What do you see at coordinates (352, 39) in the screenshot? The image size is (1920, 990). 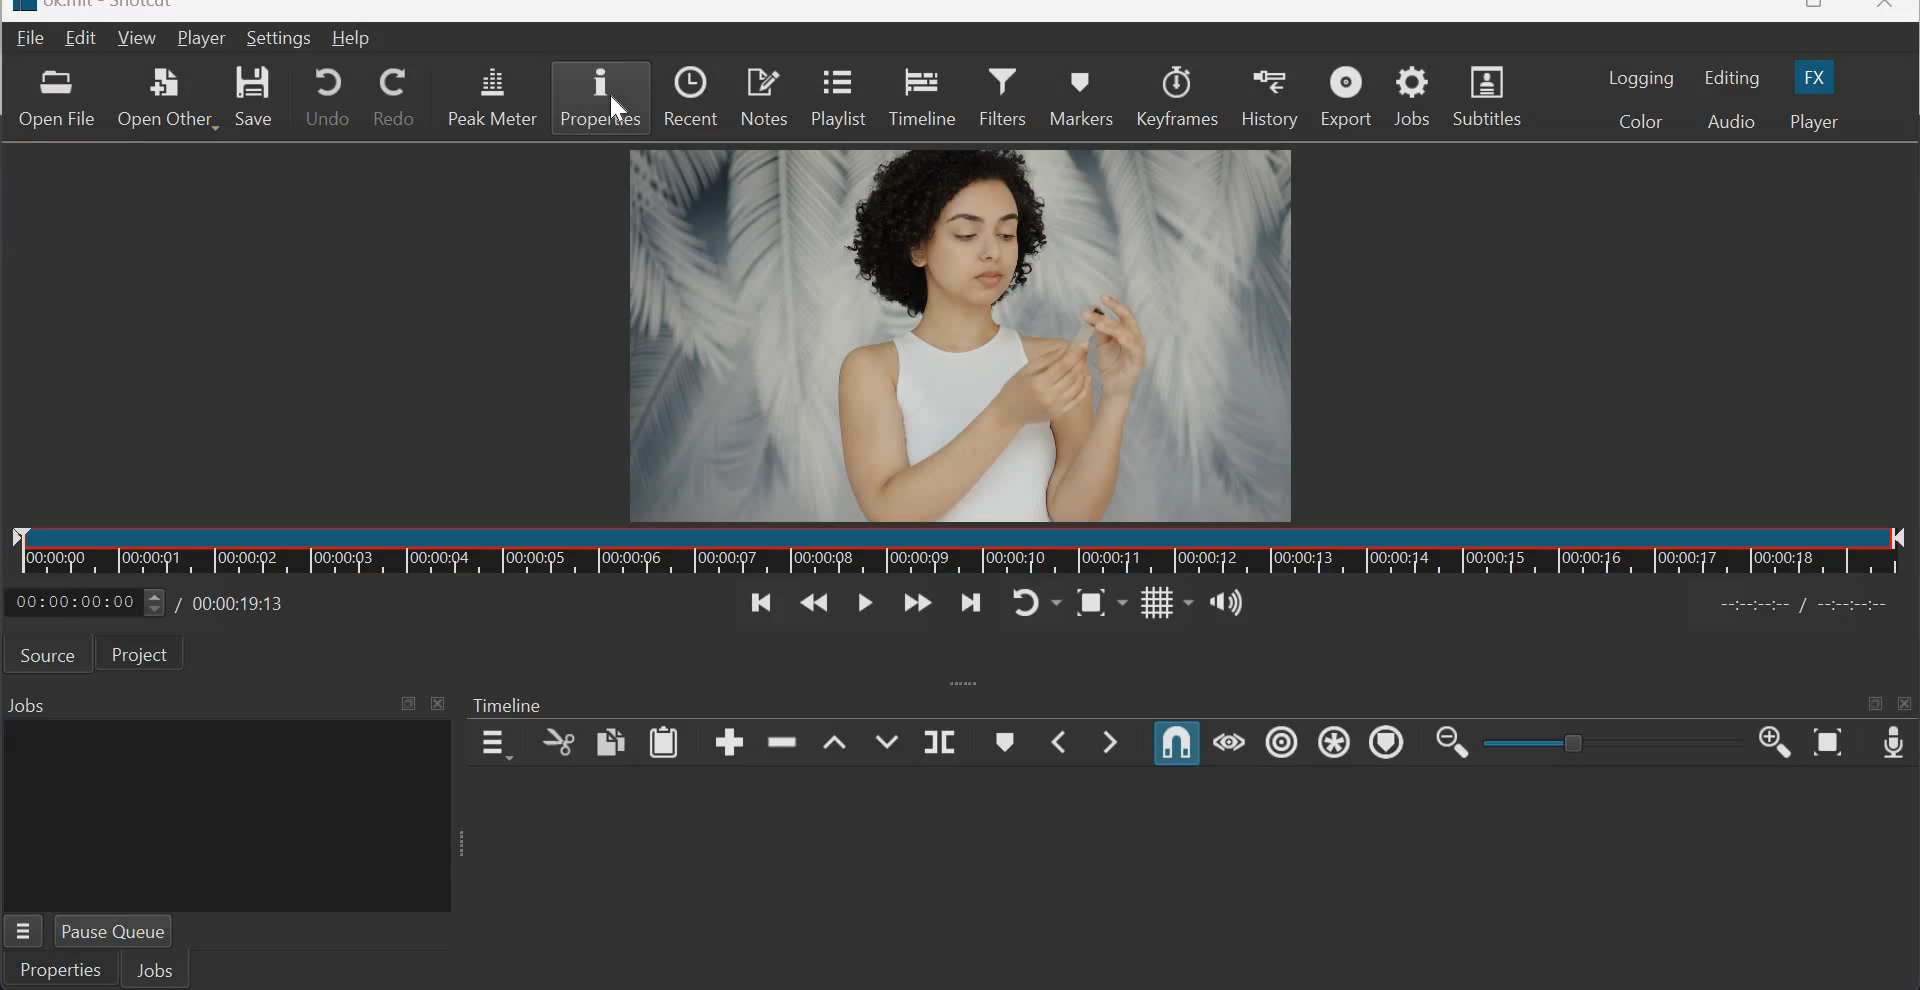 I see `Help` at bounding box center [352, 39].